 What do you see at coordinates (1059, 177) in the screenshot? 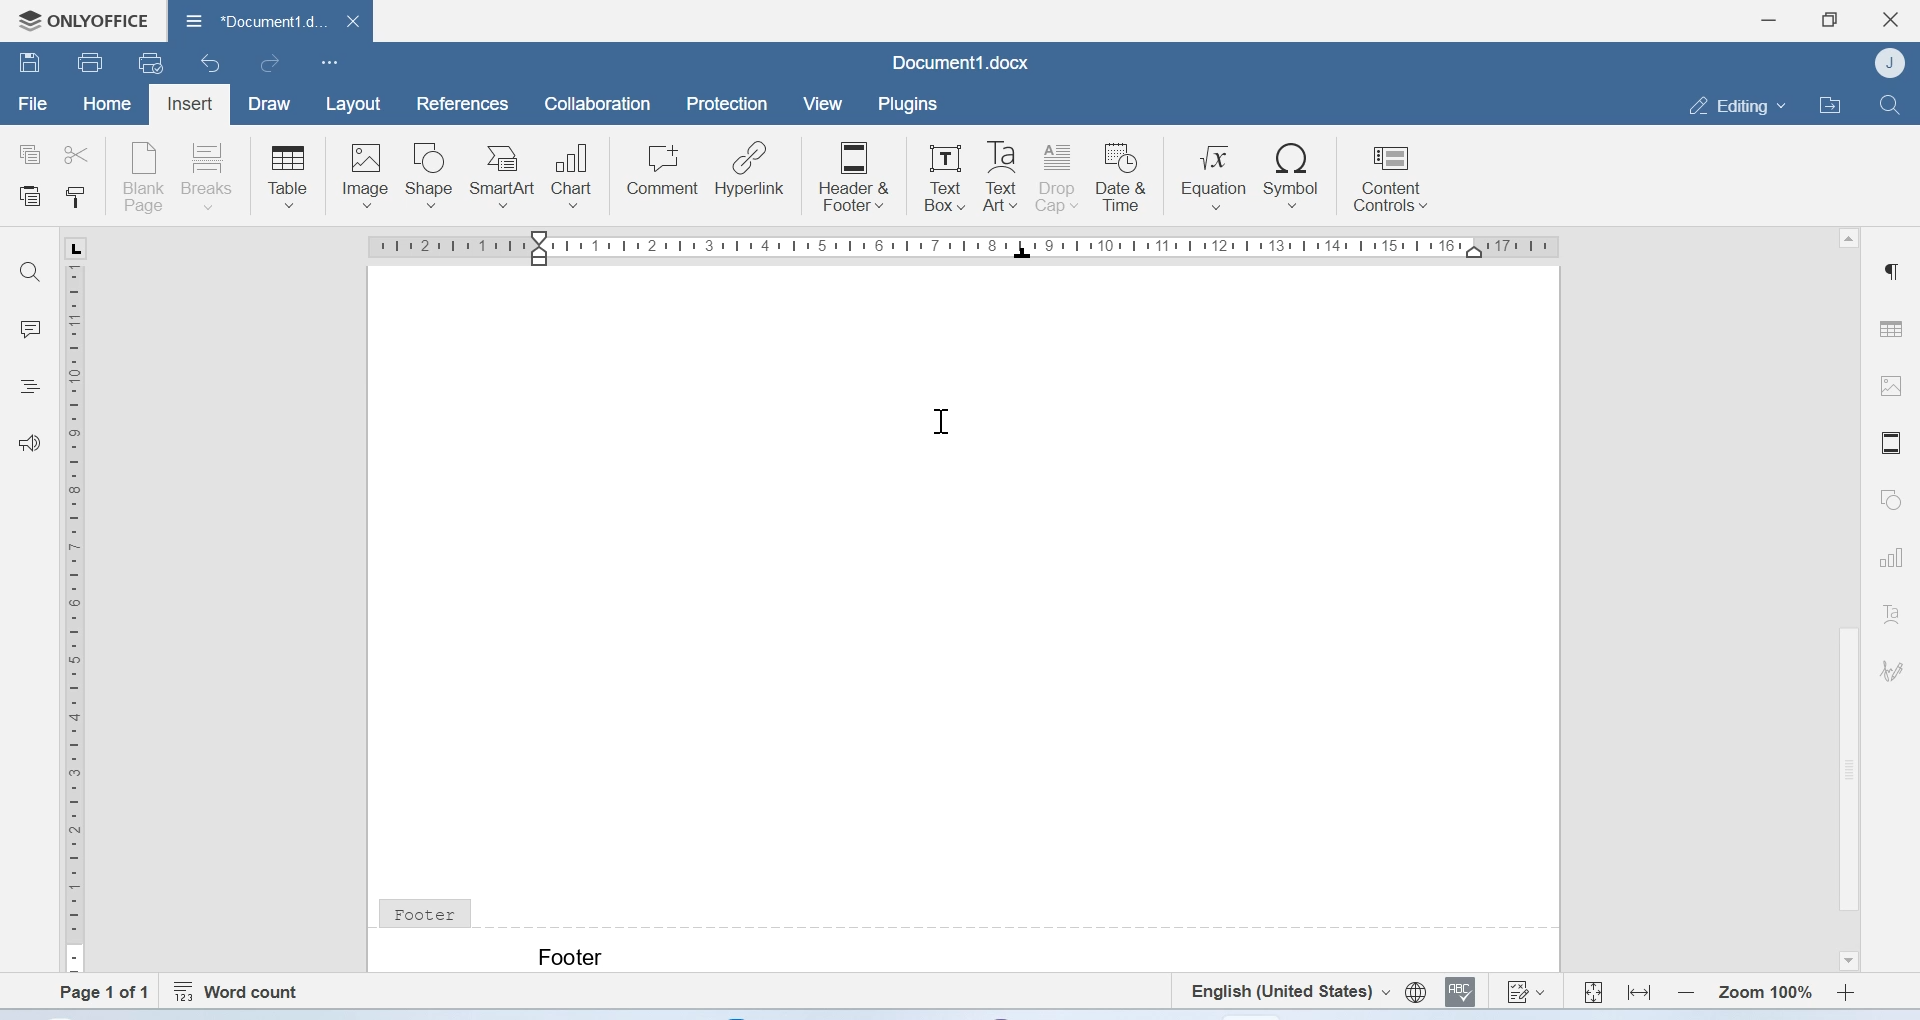
I see `Drop cap` at bounding box center [1059, 177].